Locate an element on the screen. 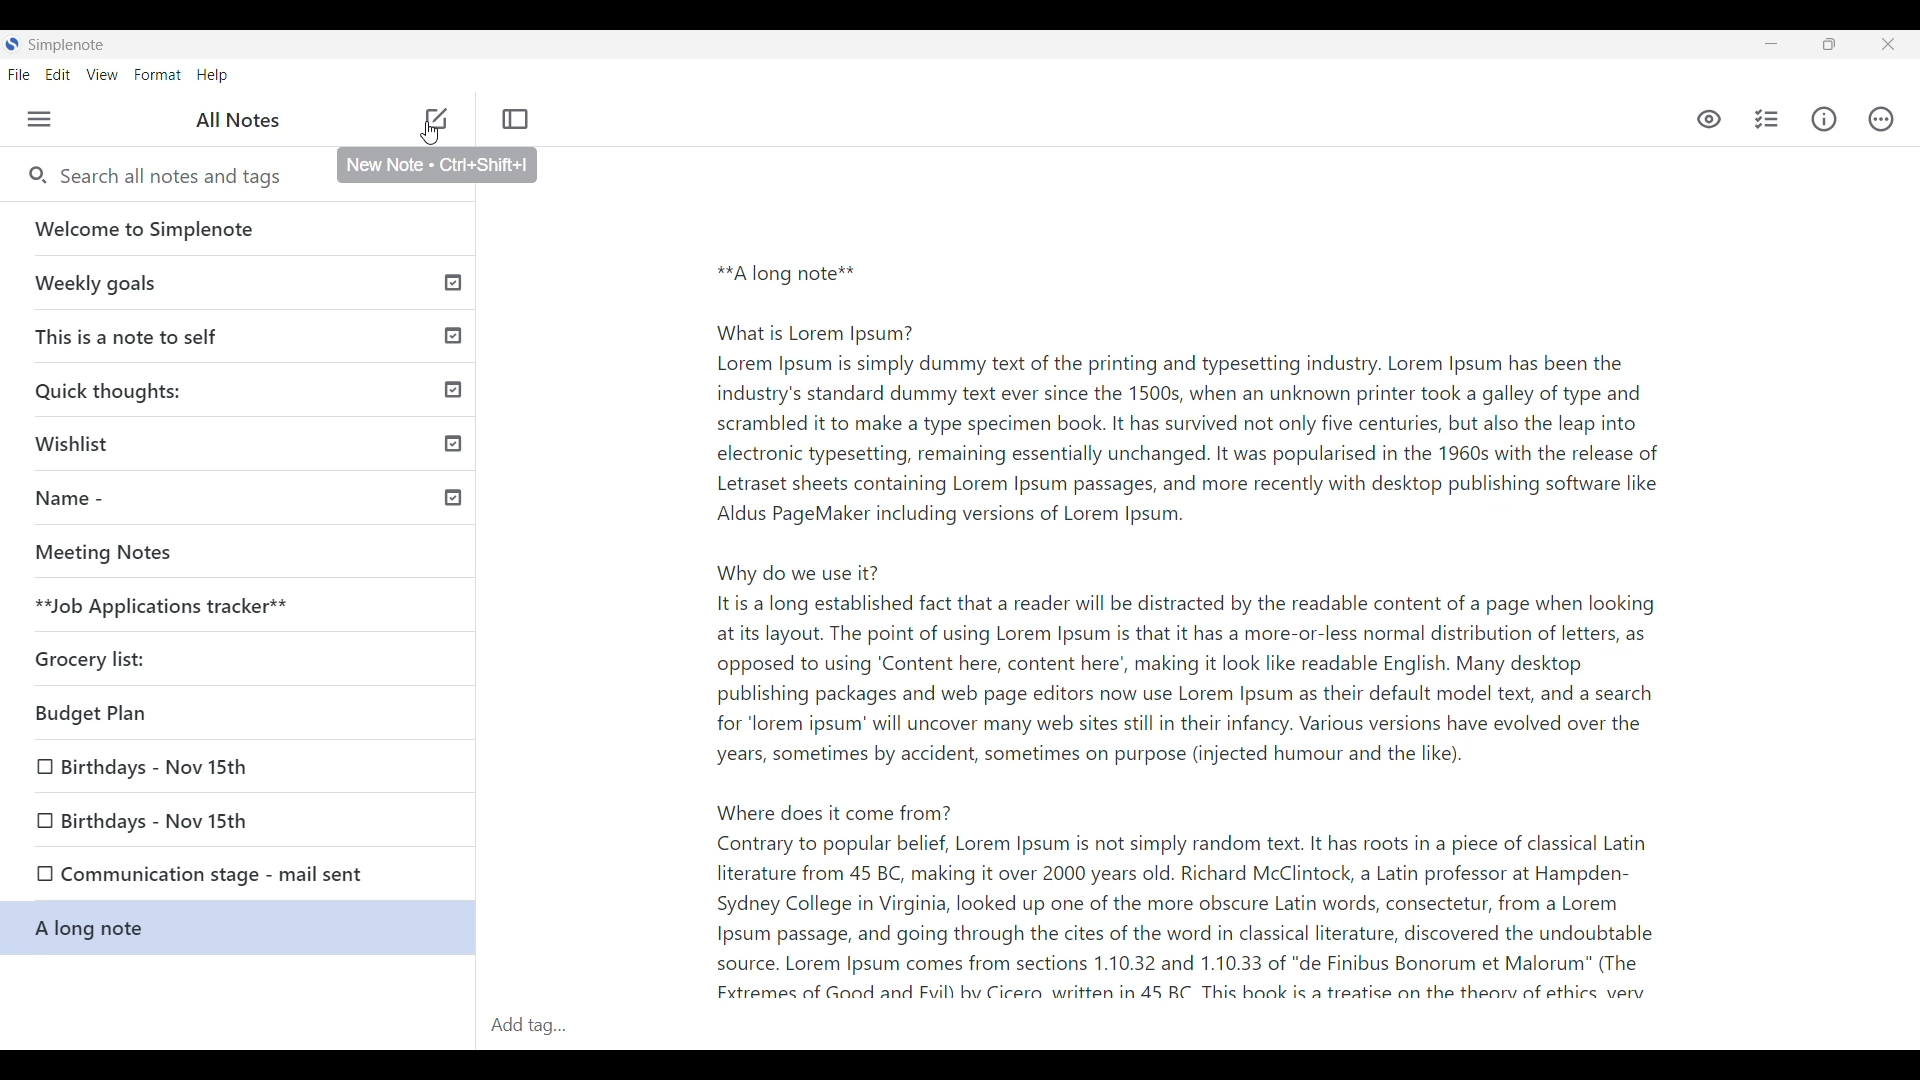  Actions is located at coordinates (1882, 119).